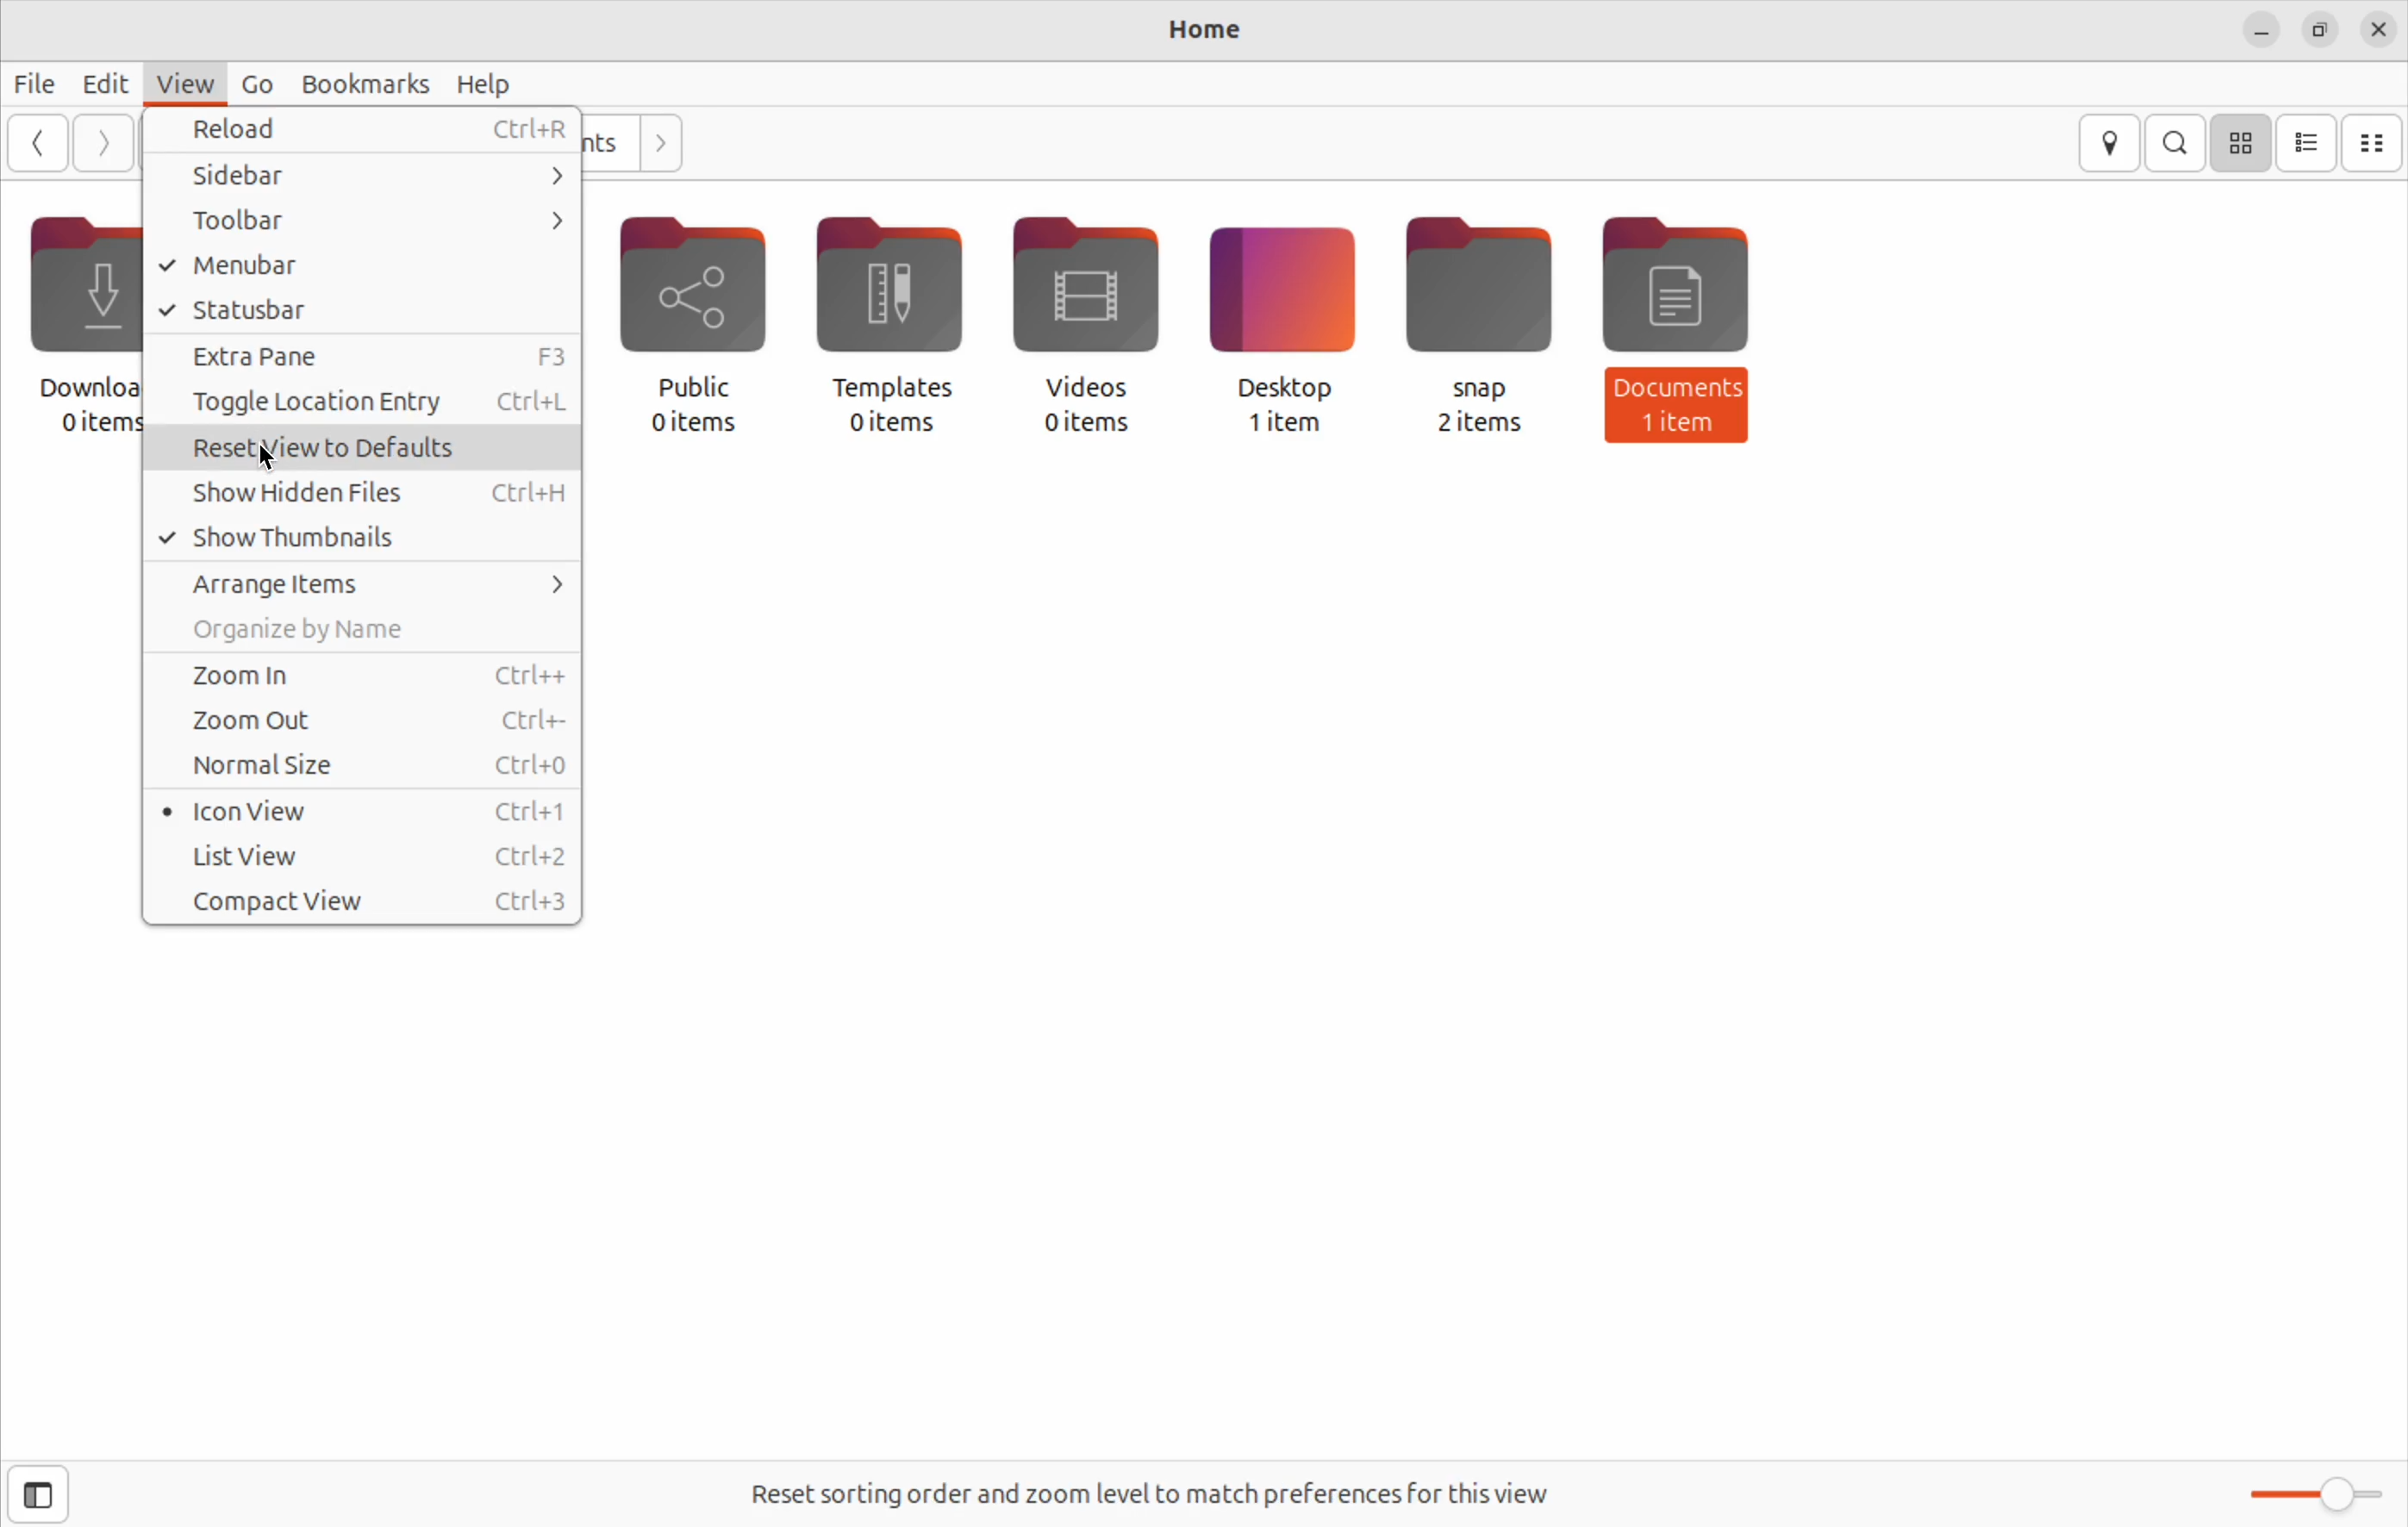 Image resolution: width=2408 pixels, height=1527 pixels. I want to click on search, so click(2178, 142).